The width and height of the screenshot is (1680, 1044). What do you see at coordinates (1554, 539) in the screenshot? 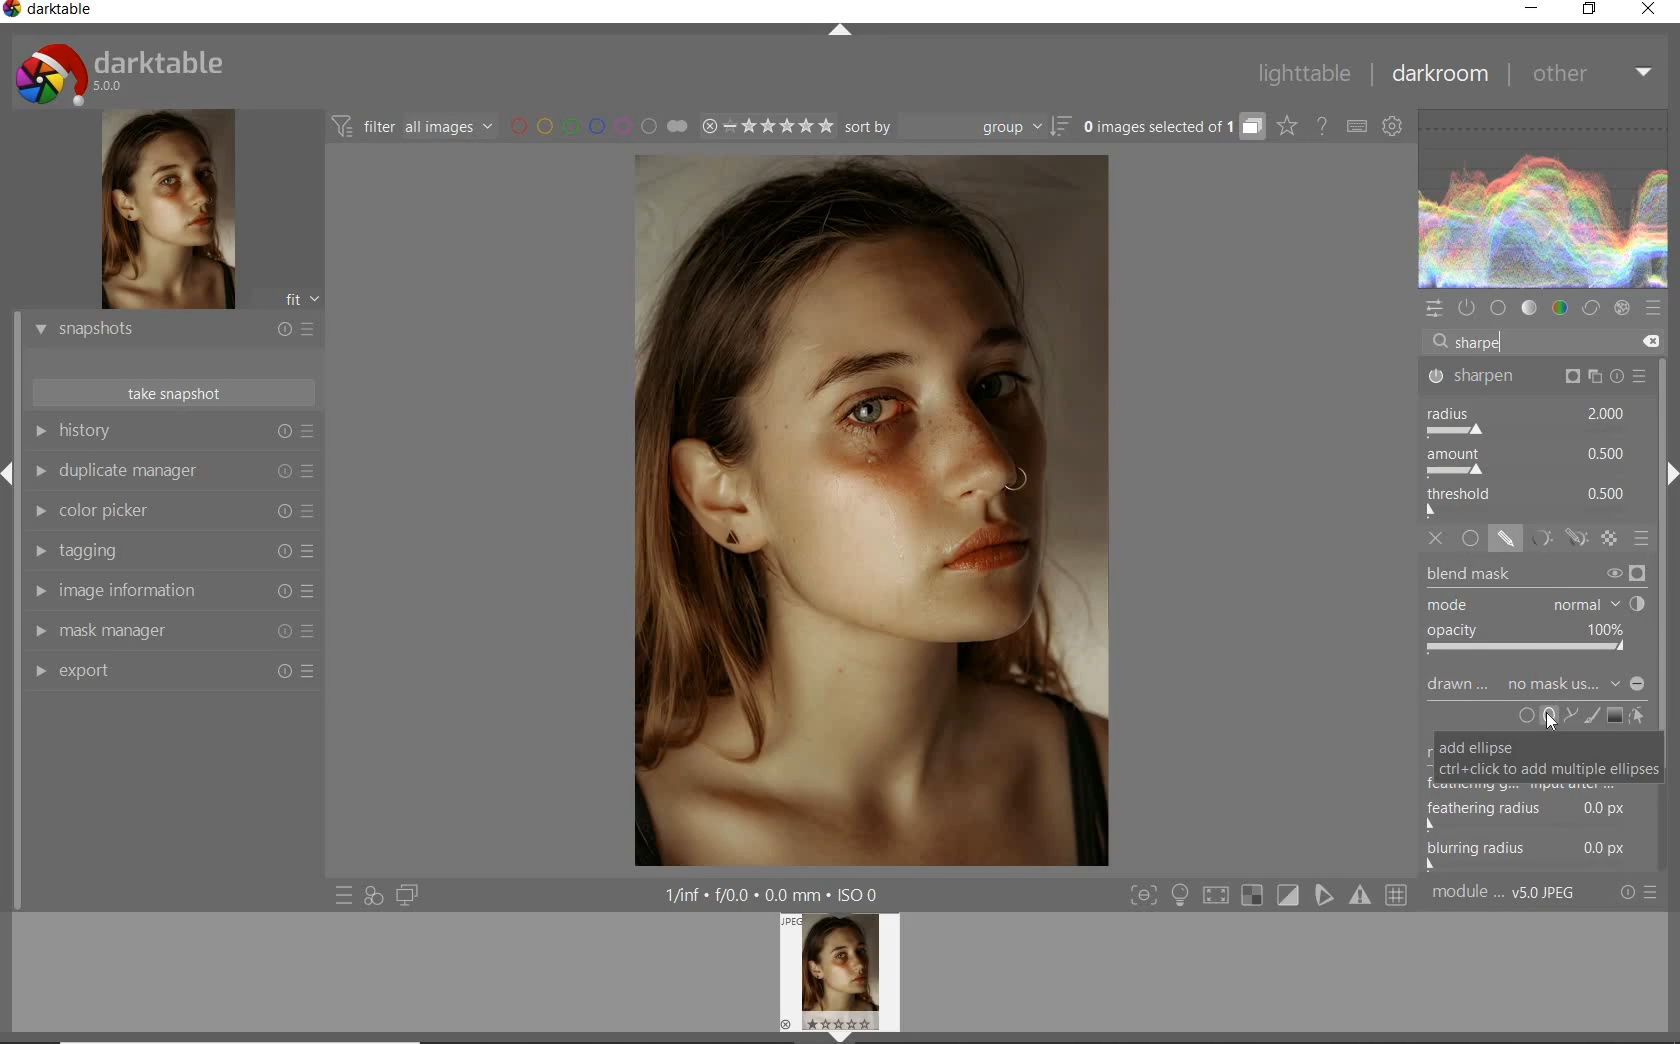
I see `MASK OPTIONS` at bounding box center [1554, 539].